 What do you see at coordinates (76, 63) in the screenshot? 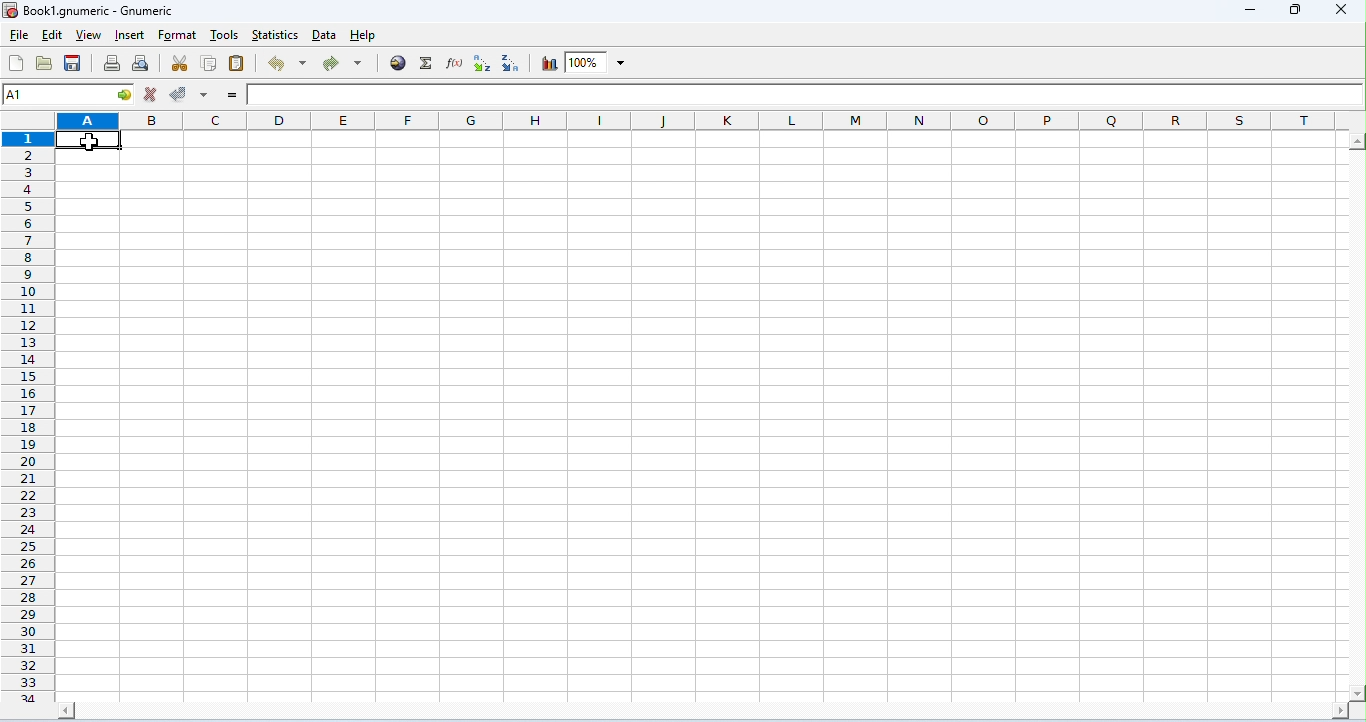
I see `save` at bounding box center [76, 63].